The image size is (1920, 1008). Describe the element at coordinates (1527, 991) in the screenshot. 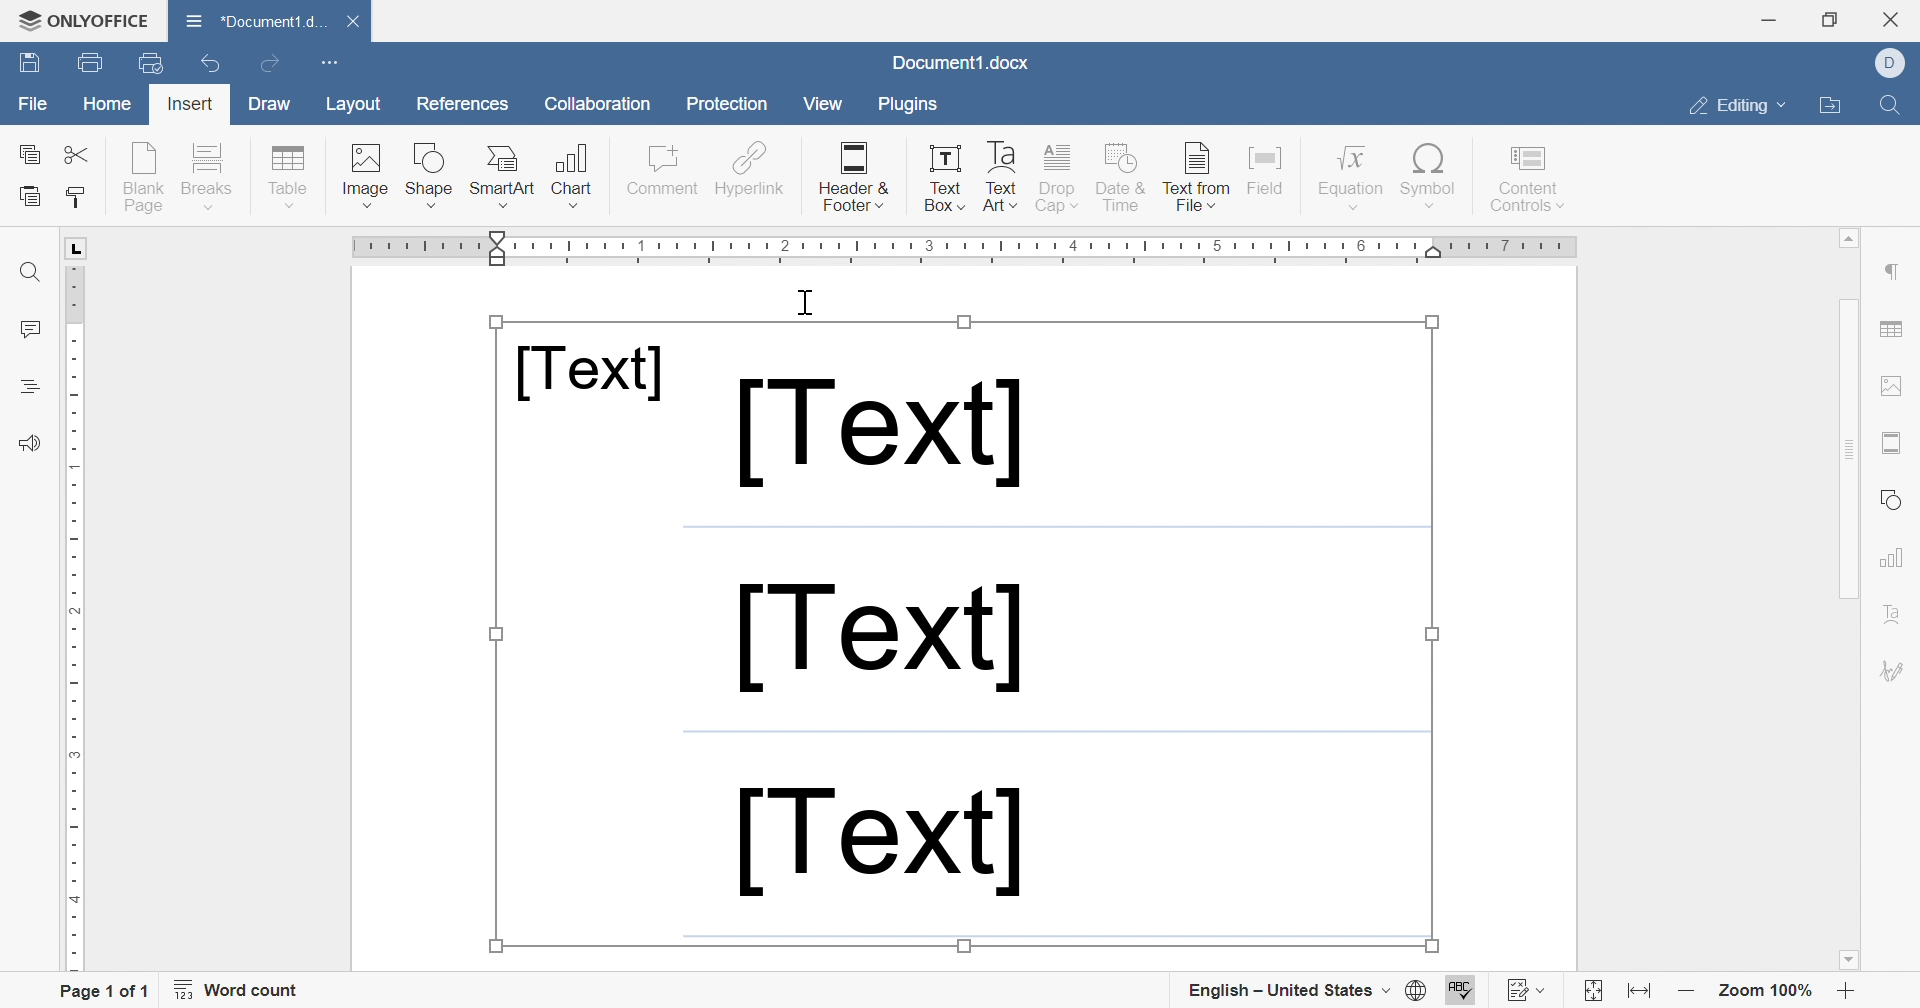

I see `Track changes` at that location.